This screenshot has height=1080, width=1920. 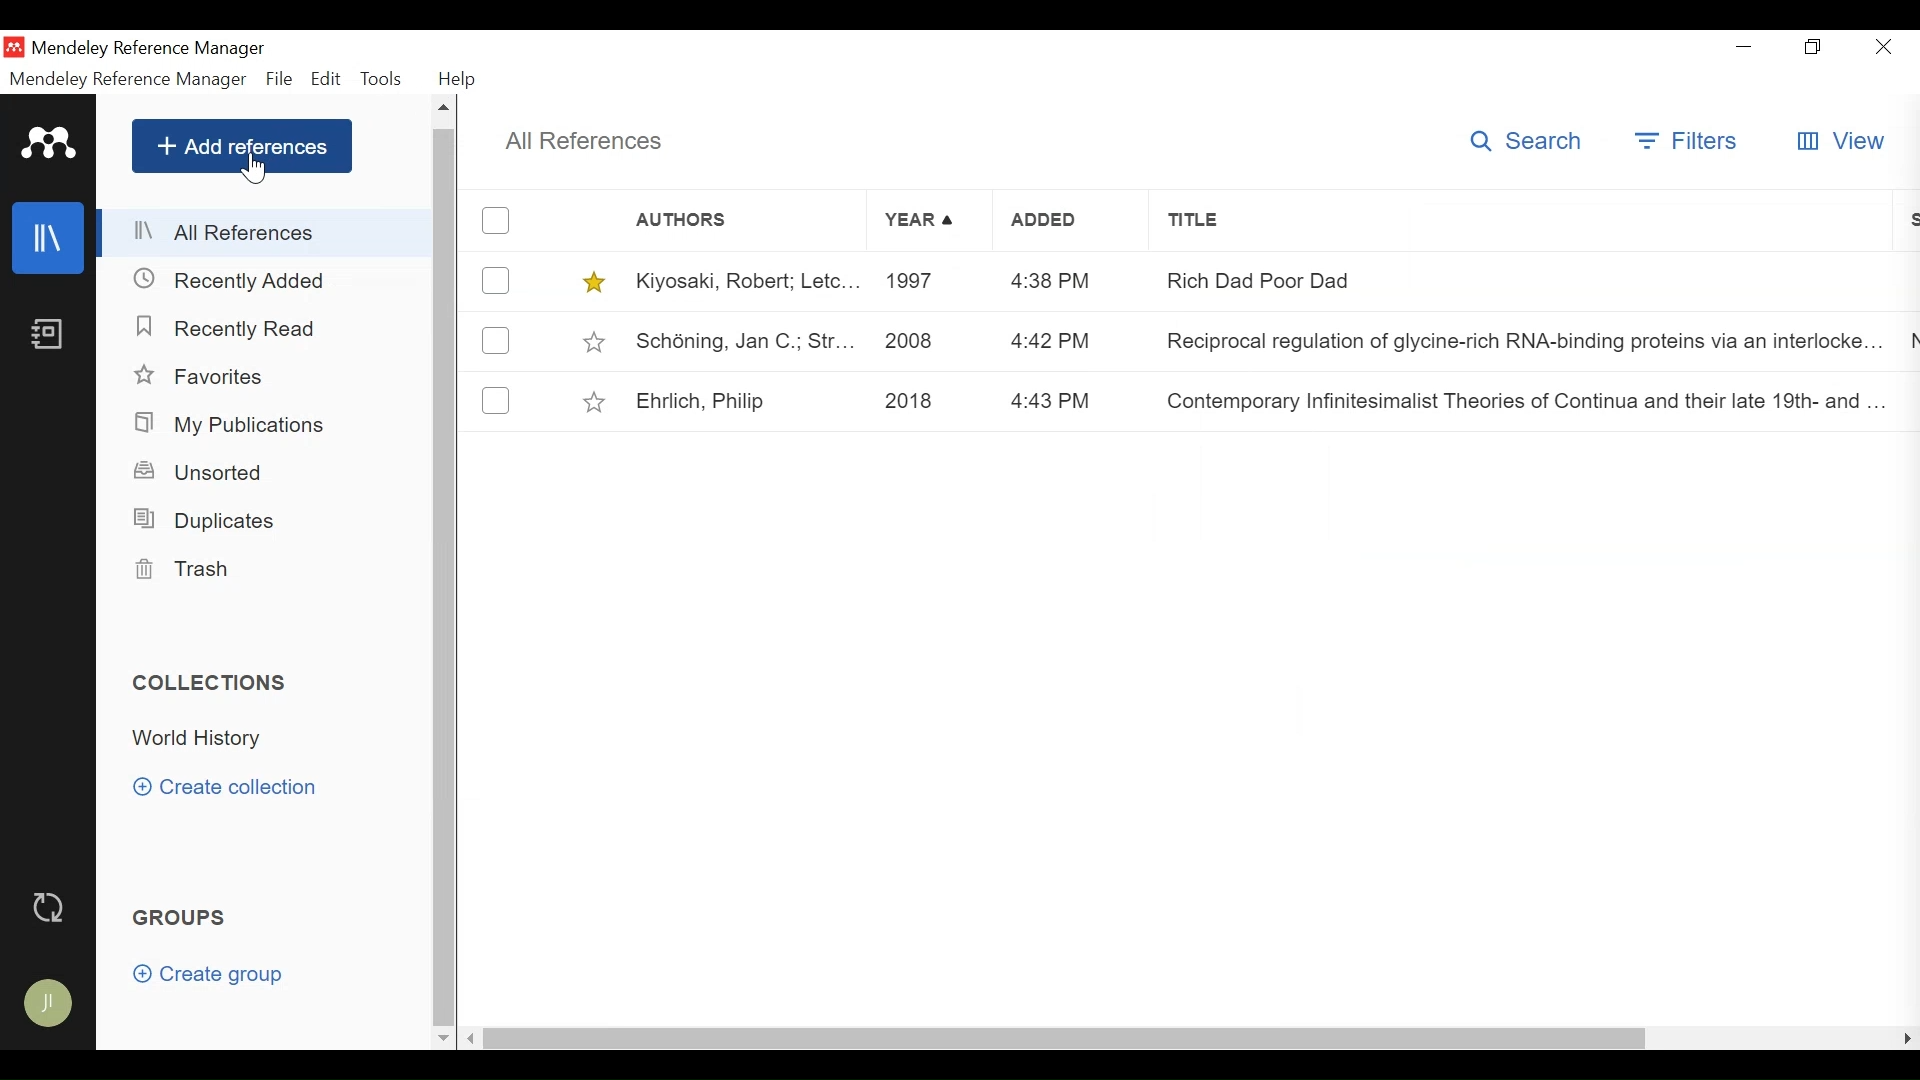 I want to click on 4:43 PM, so click(x=1070, y=400).